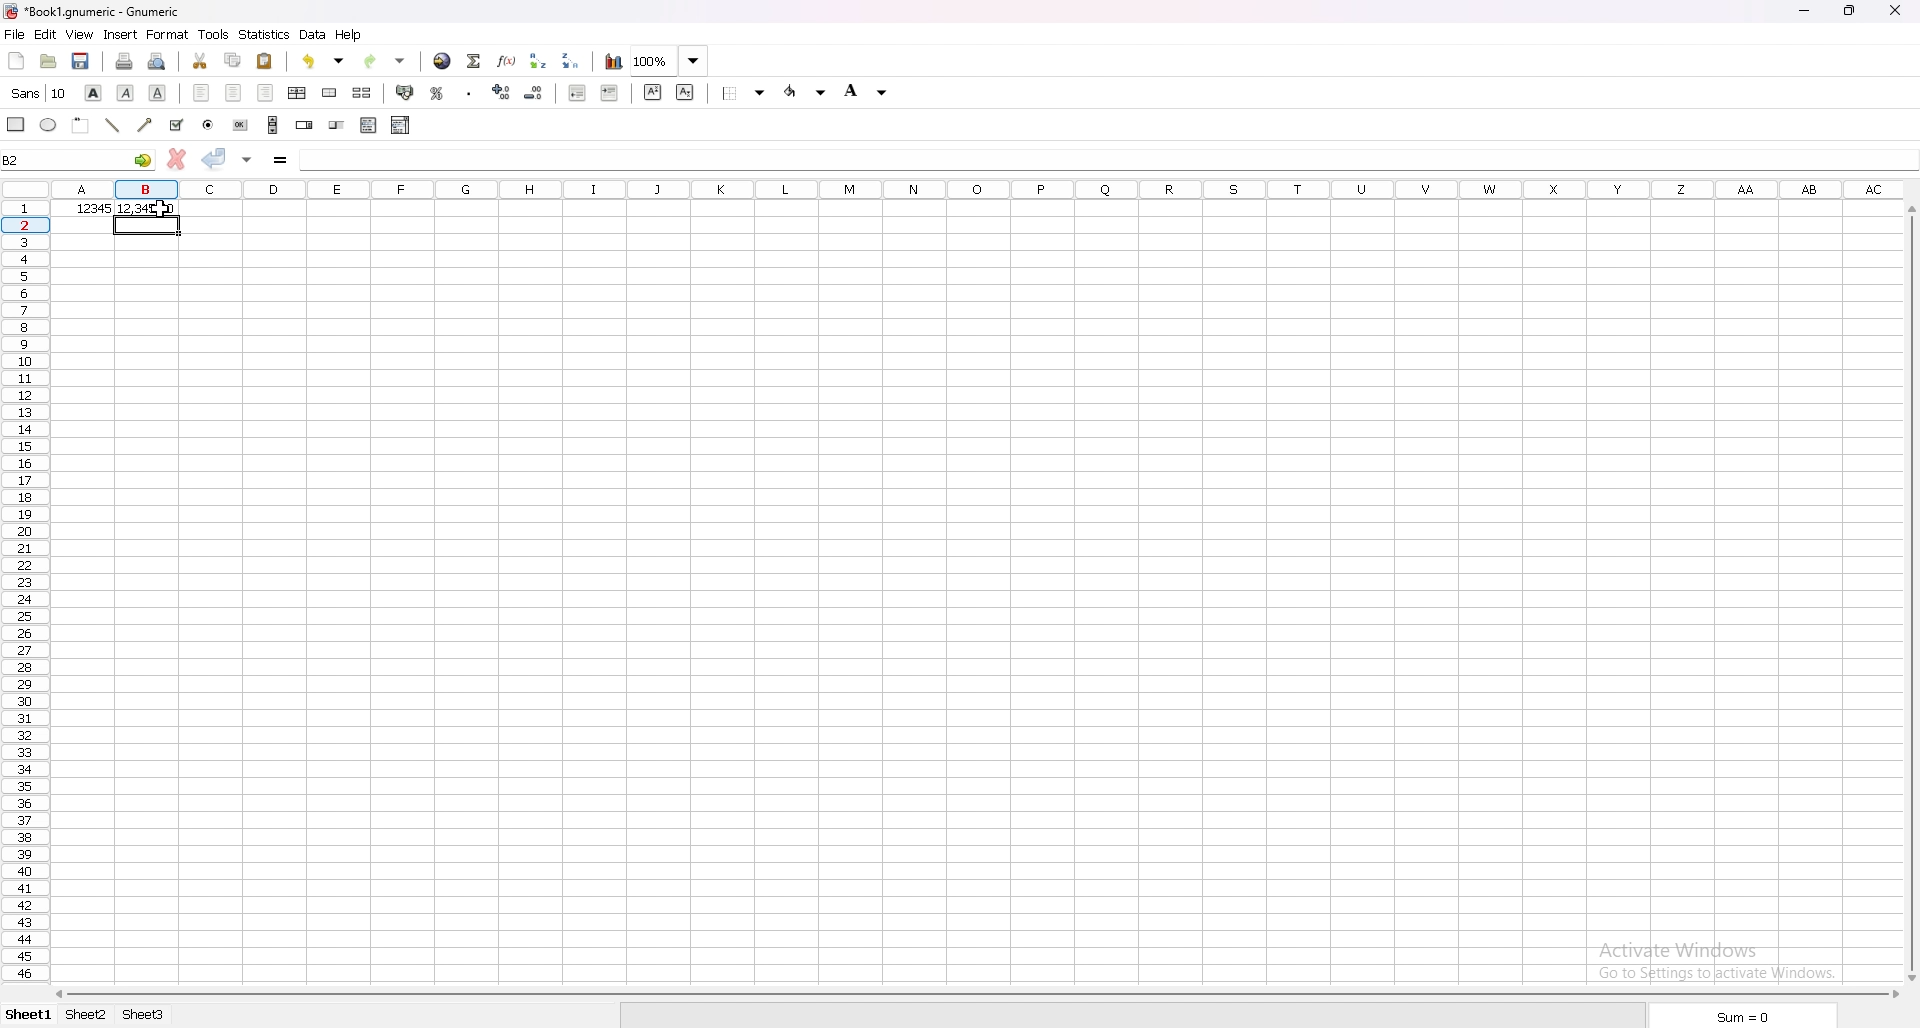  Describe the element at coordinates (506, 60) in the screenshot. I see `function` at that location.